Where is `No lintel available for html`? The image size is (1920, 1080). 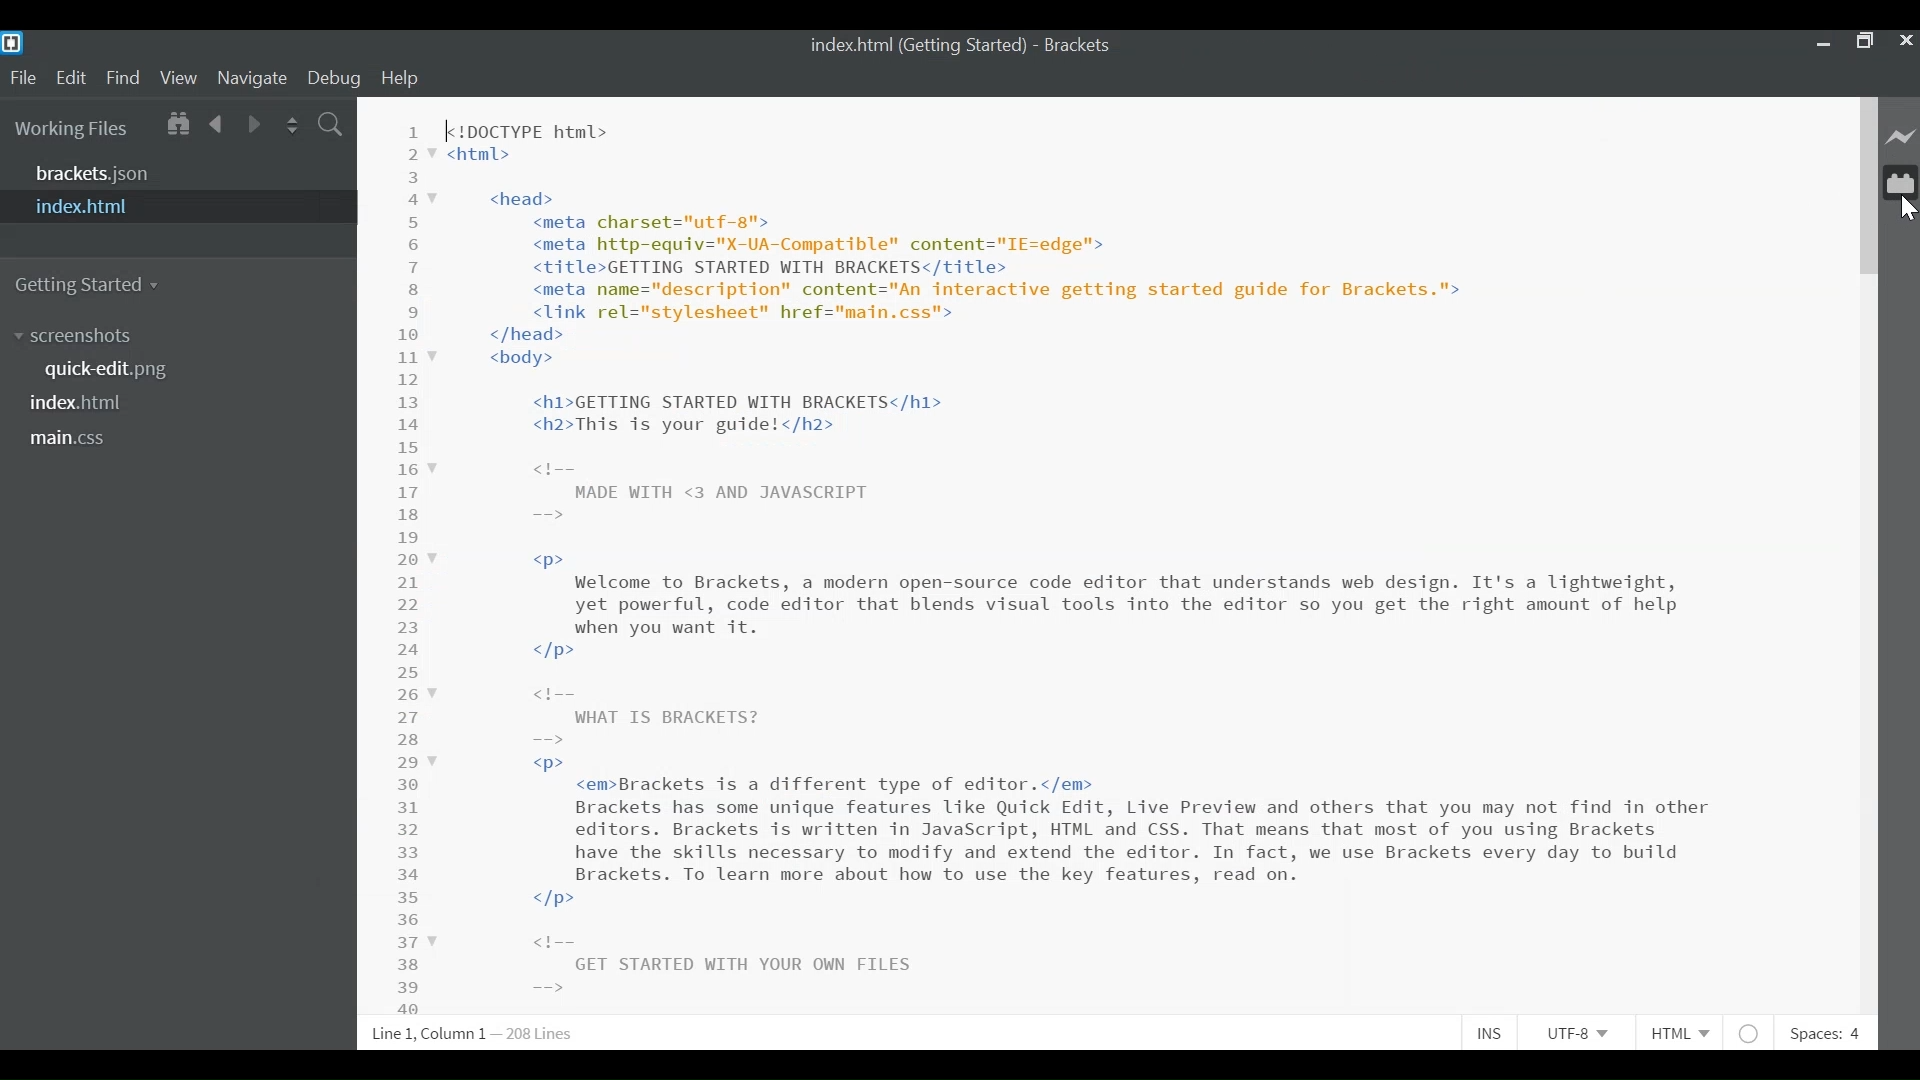
No lintel available for html is located at coordinates (1751, 1032).